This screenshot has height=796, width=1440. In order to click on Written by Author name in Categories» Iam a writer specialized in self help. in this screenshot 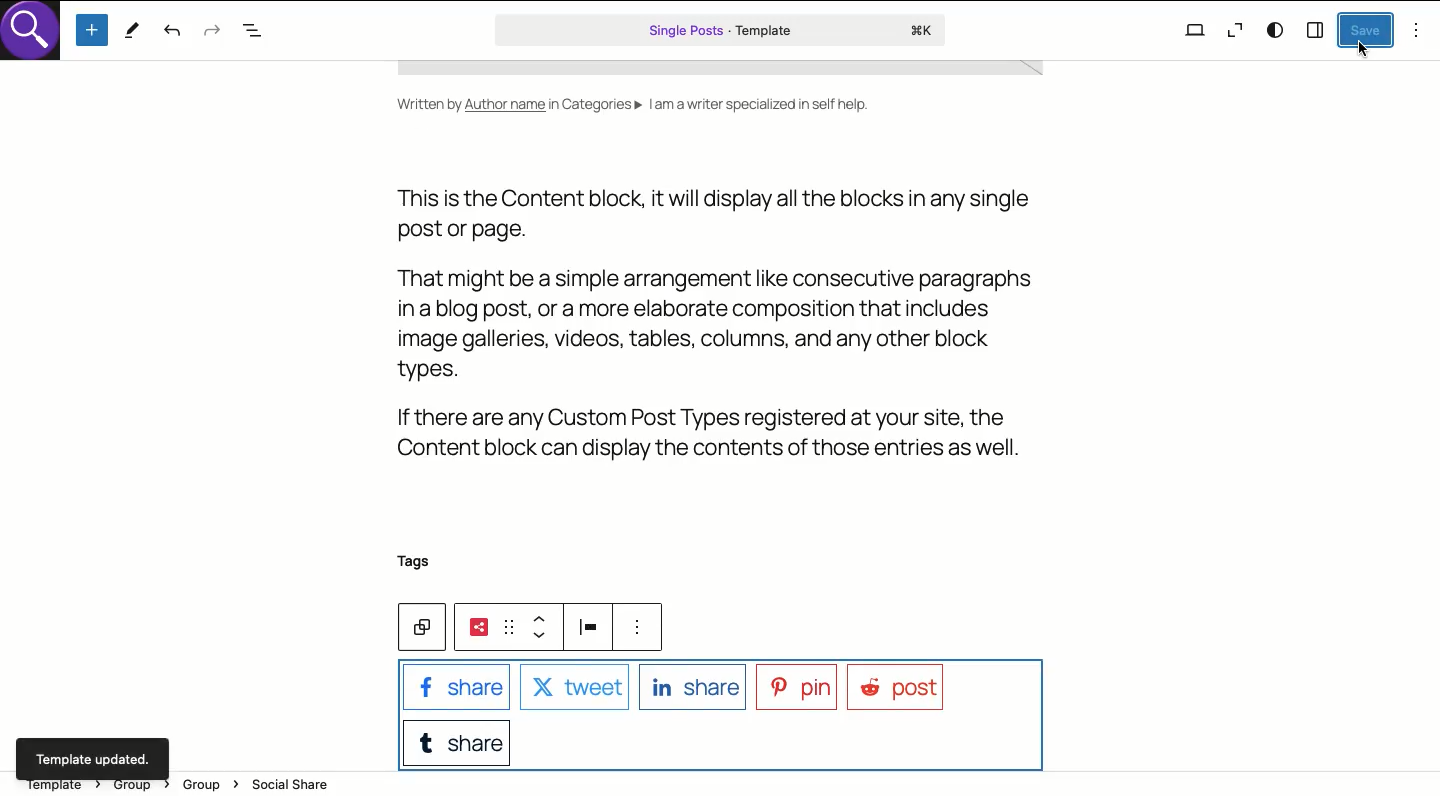, I will do `click(631, 106)`.